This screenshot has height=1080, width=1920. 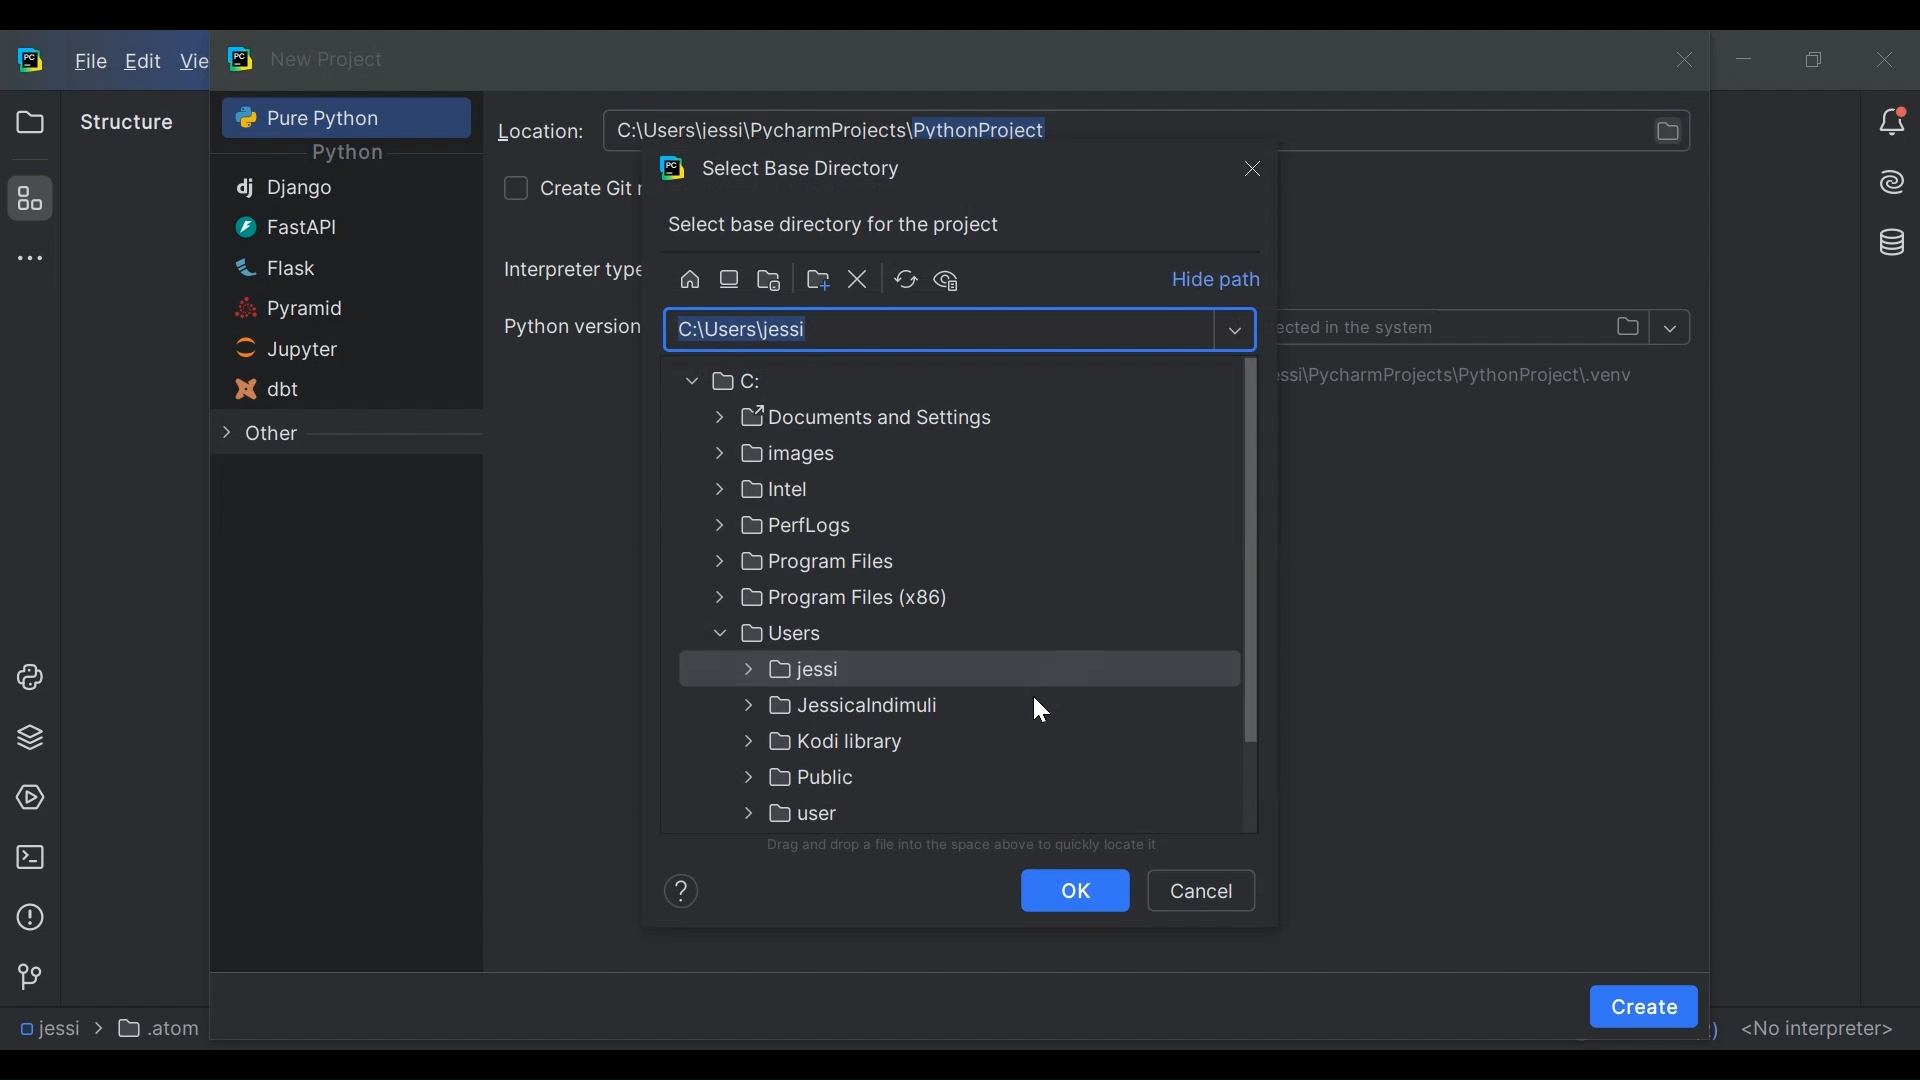 I want to click on jes, so click(x=46, y=1029).